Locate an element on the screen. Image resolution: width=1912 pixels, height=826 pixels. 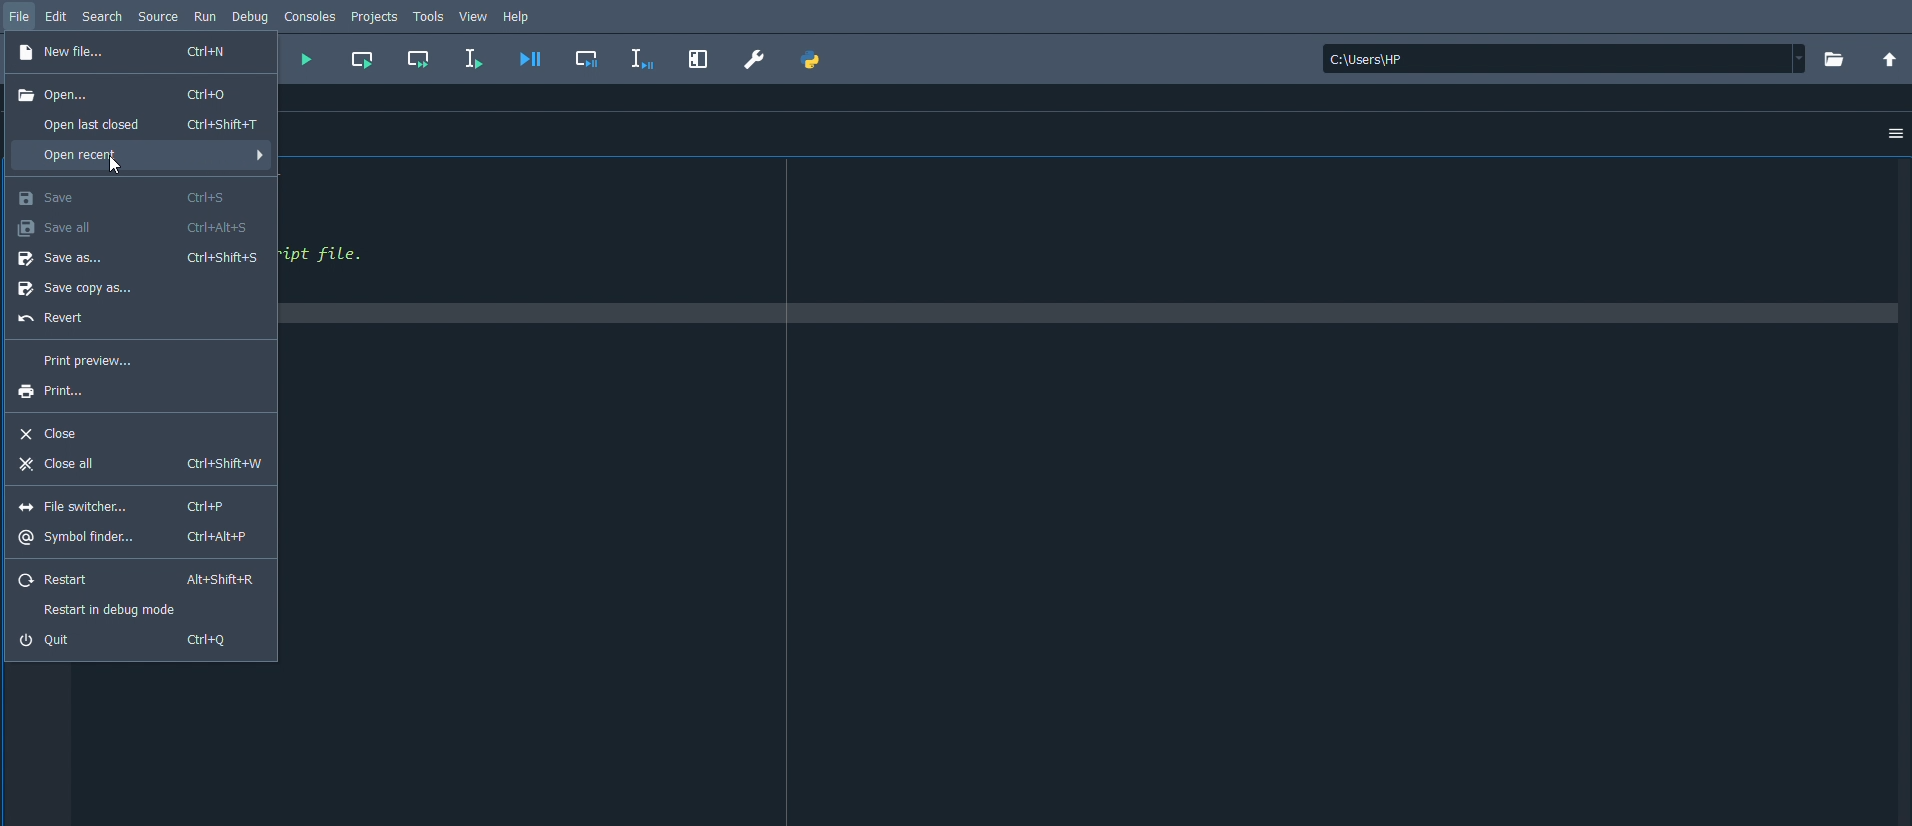
Run is located at coordinates (207, 15).